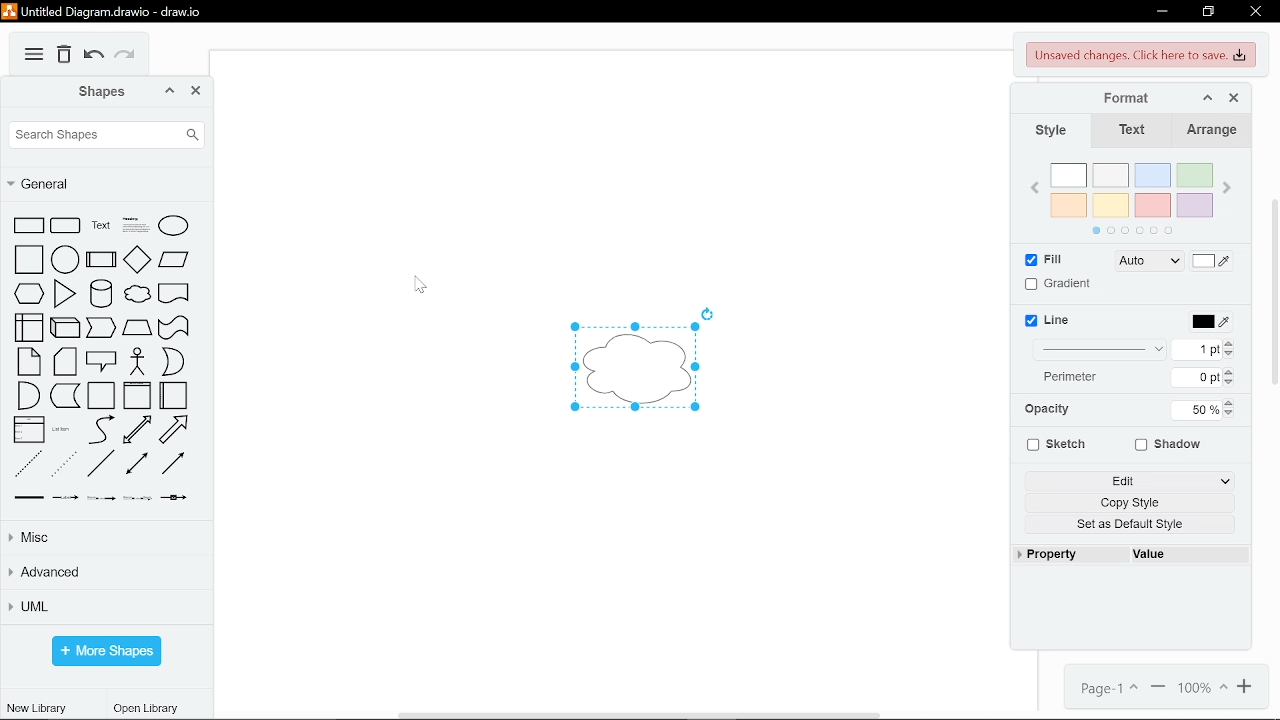 This screenshot has width=1280, height=720. What do you see at coordinates (1159, 688) in the screenshot?
I see `zoom out` at bounding box center [1159, 688].